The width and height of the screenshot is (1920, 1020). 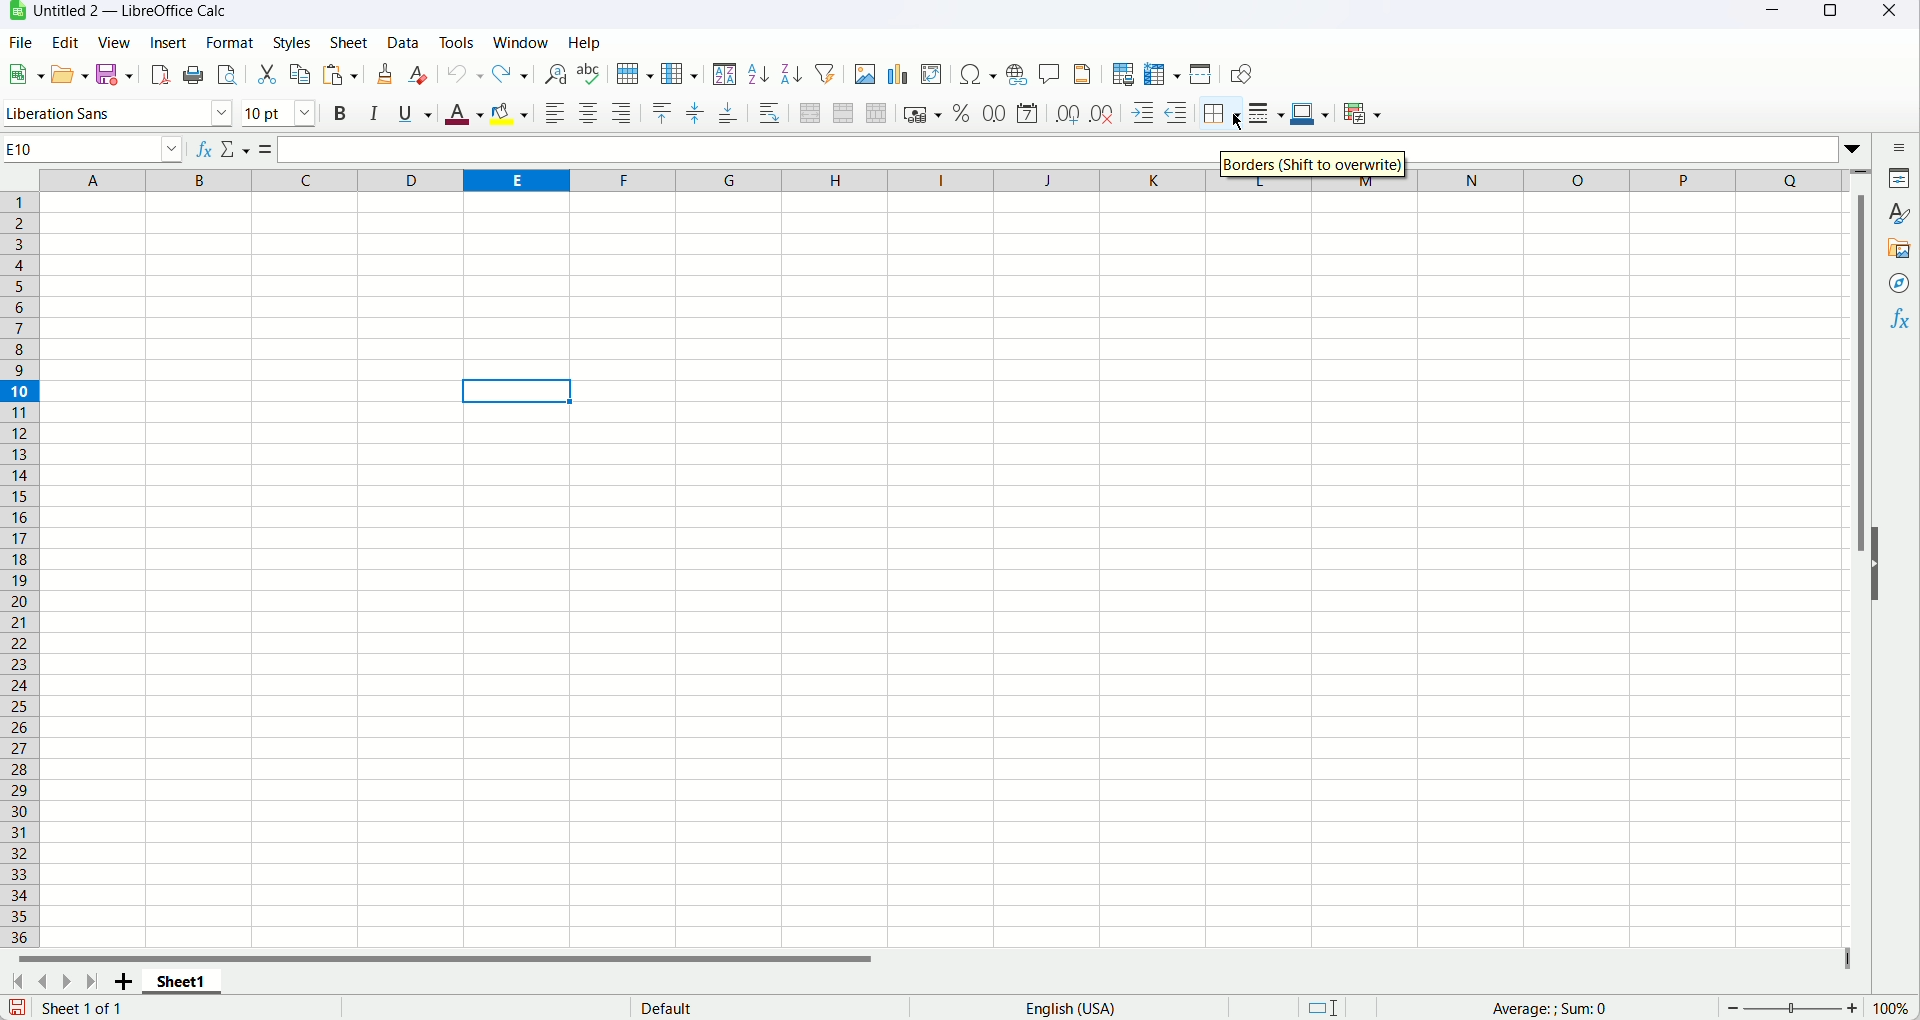 I want to click on File, so click(x=22, y=41).